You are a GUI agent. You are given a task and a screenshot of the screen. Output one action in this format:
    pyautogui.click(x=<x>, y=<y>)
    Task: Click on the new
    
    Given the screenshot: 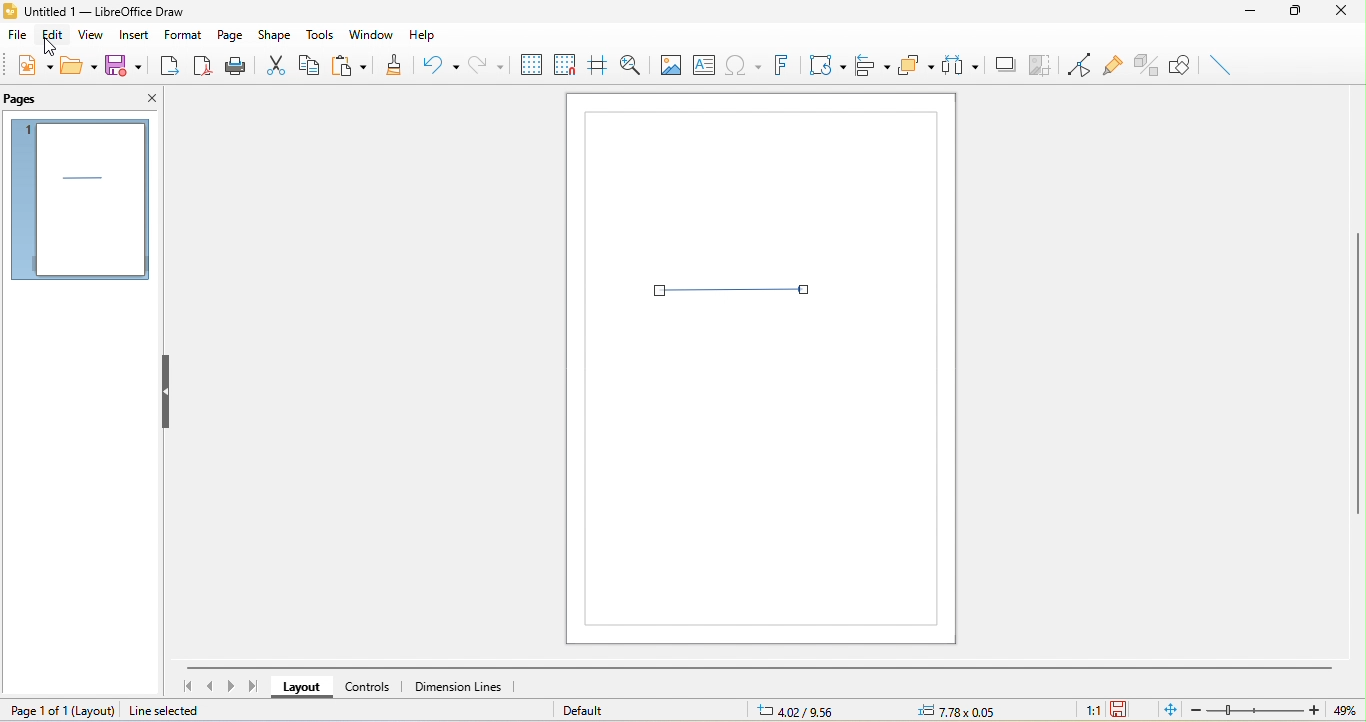 What is the action you would take?
    pyautogui.click(x=33, y=65)
    